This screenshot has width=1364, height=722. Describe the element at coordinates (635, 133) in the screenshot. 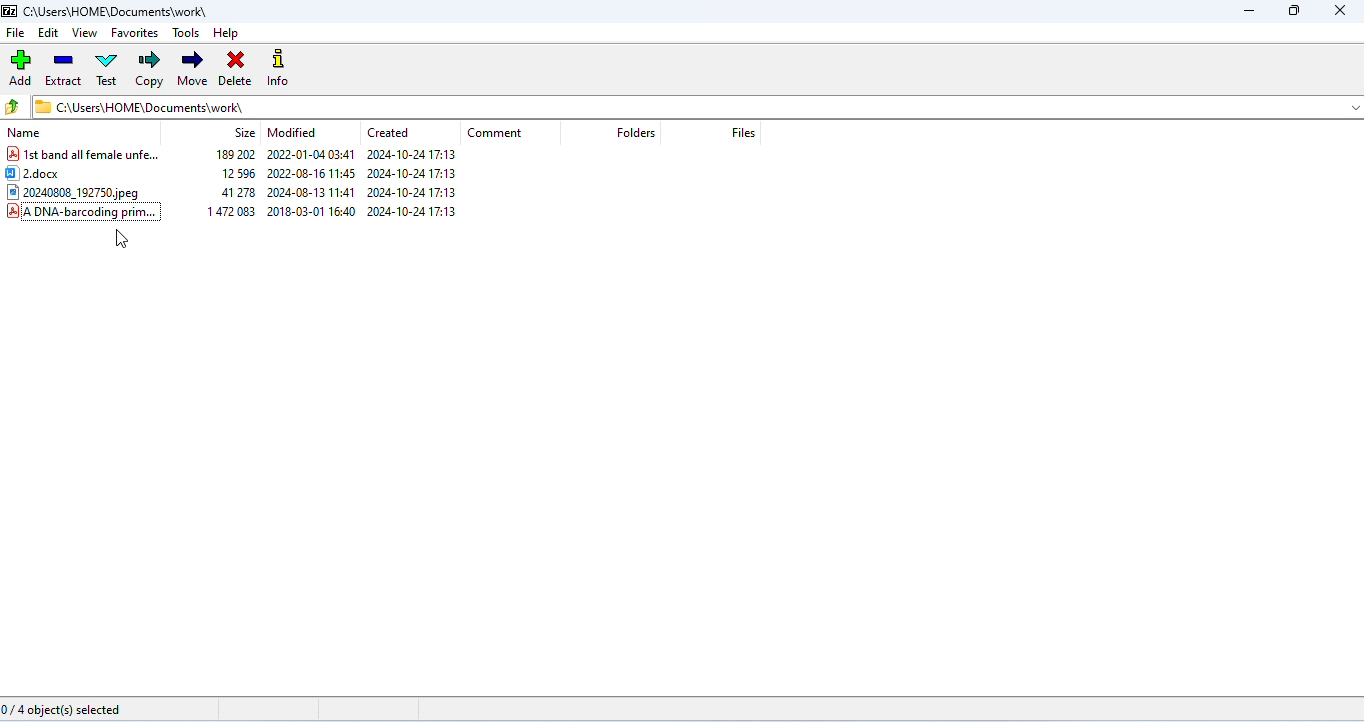

I see `folders` at that location.